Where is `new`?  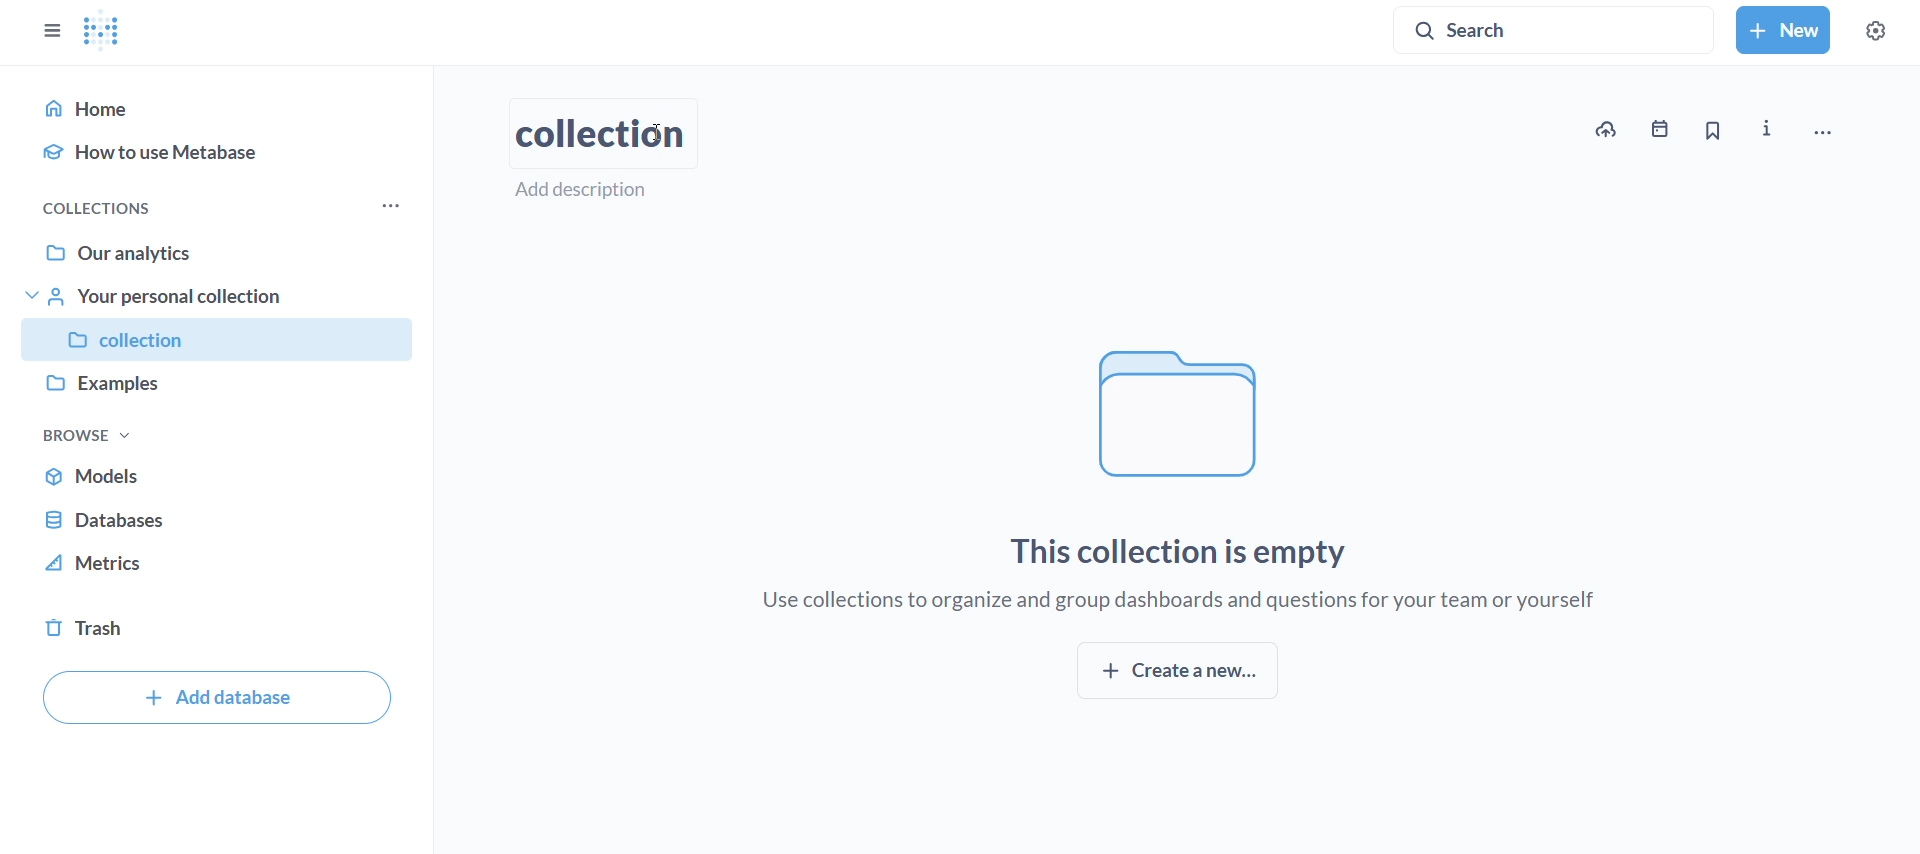
new is located at coordinates (1783, 30).